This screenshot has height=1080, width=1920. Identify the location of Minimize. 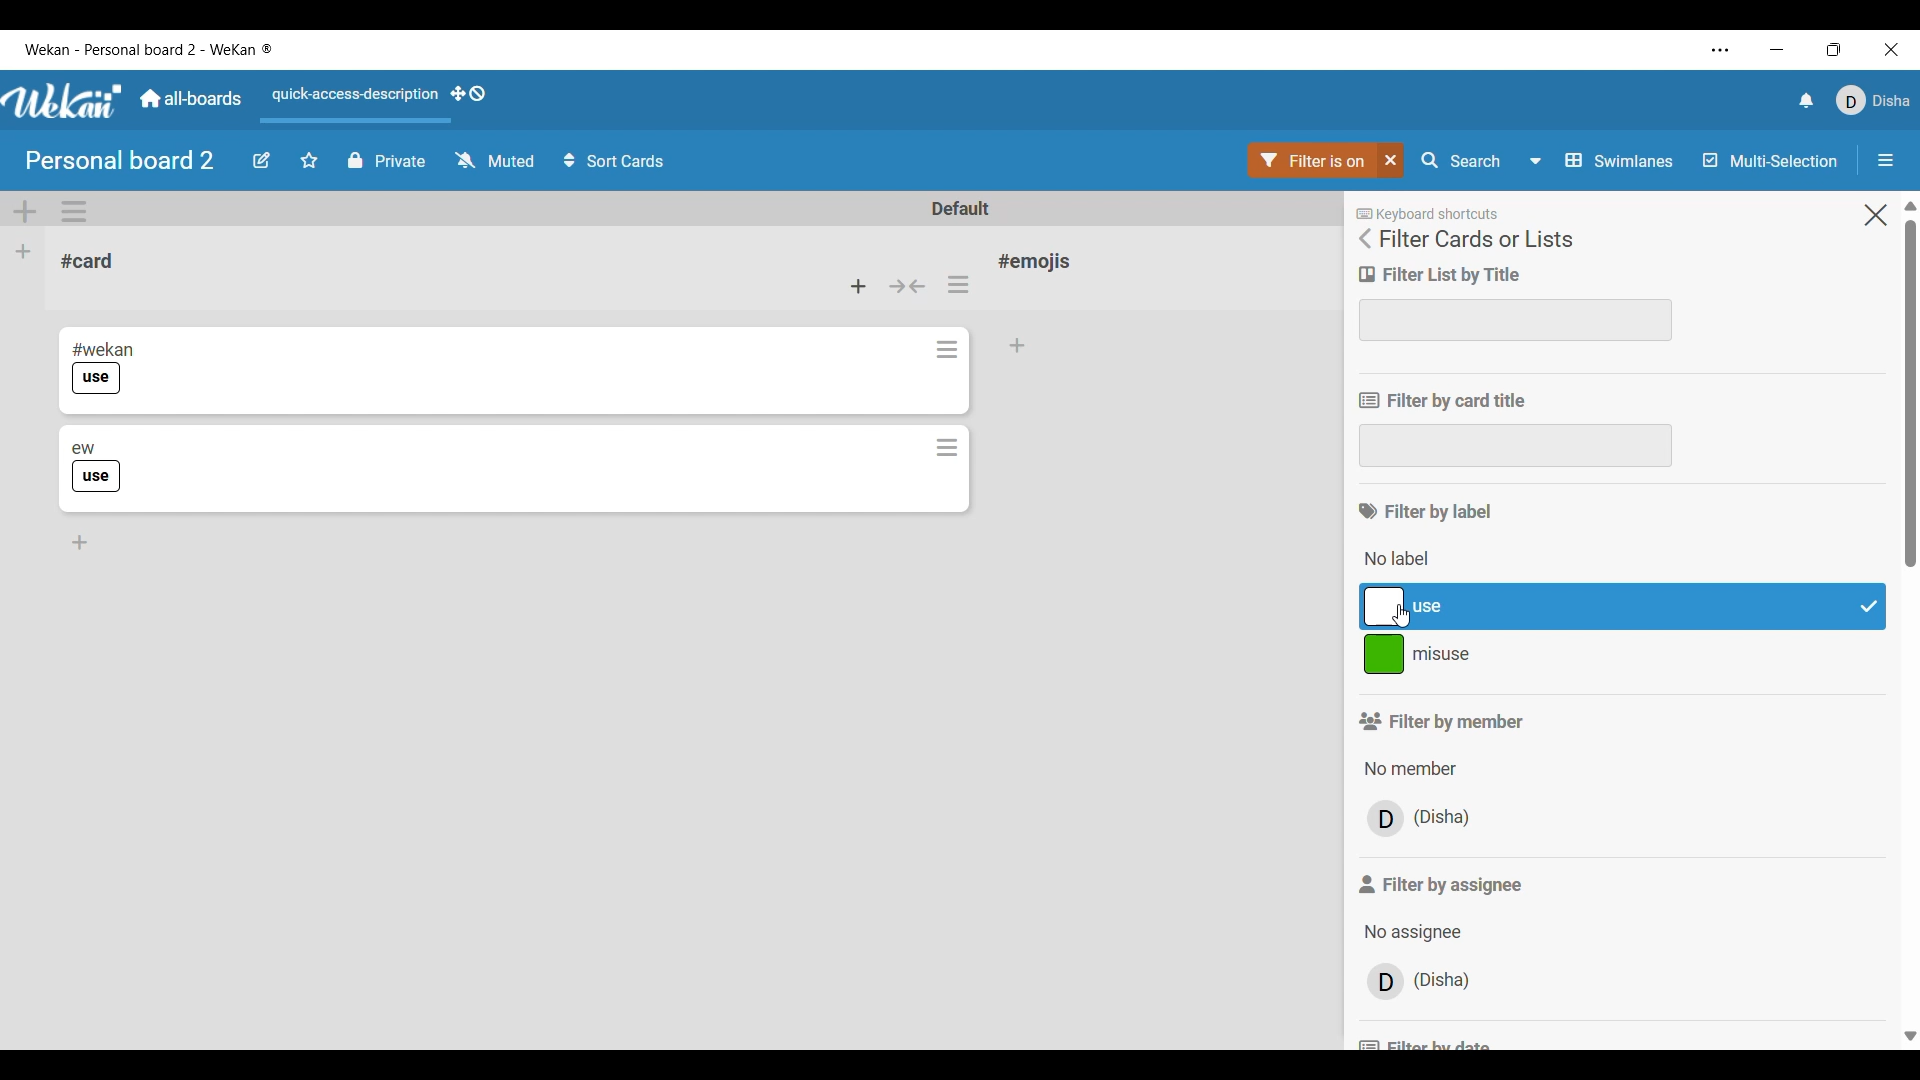
(1776, 50).